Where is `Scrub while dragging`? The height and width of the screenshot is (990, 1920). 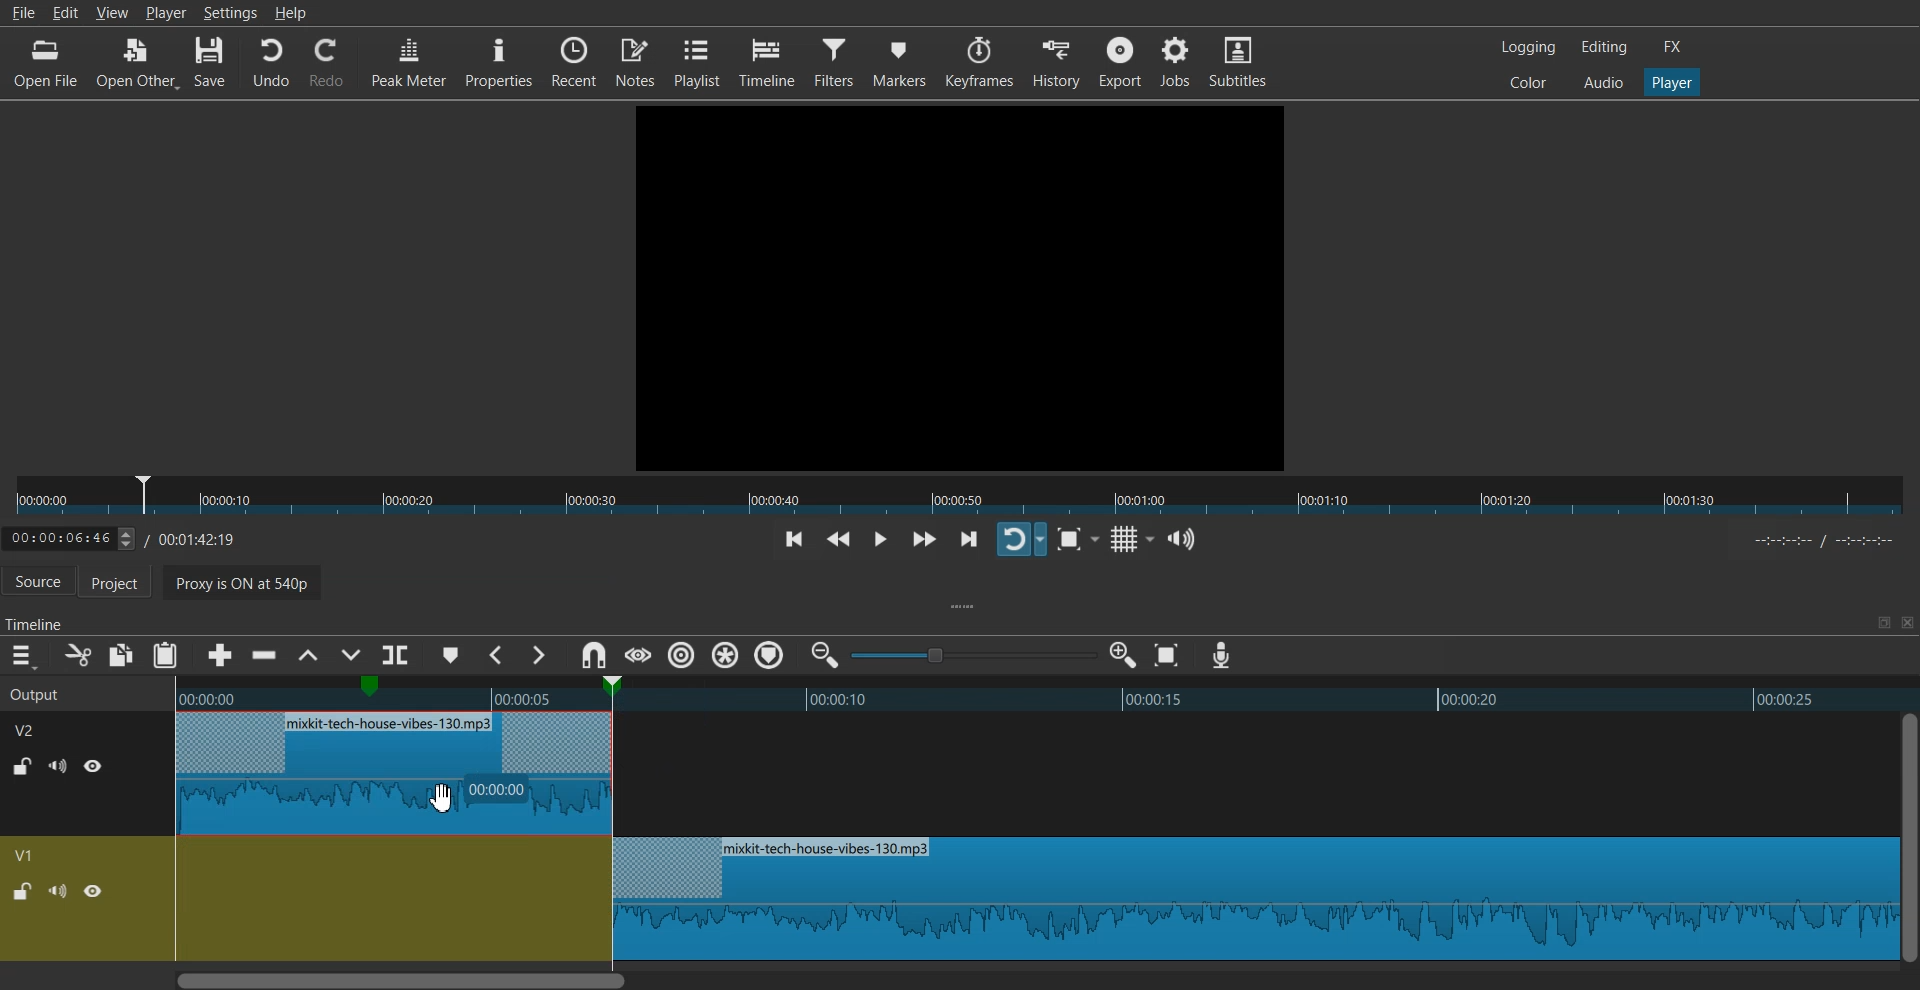
Scrub while dragging is located at coordinates (637, 655).